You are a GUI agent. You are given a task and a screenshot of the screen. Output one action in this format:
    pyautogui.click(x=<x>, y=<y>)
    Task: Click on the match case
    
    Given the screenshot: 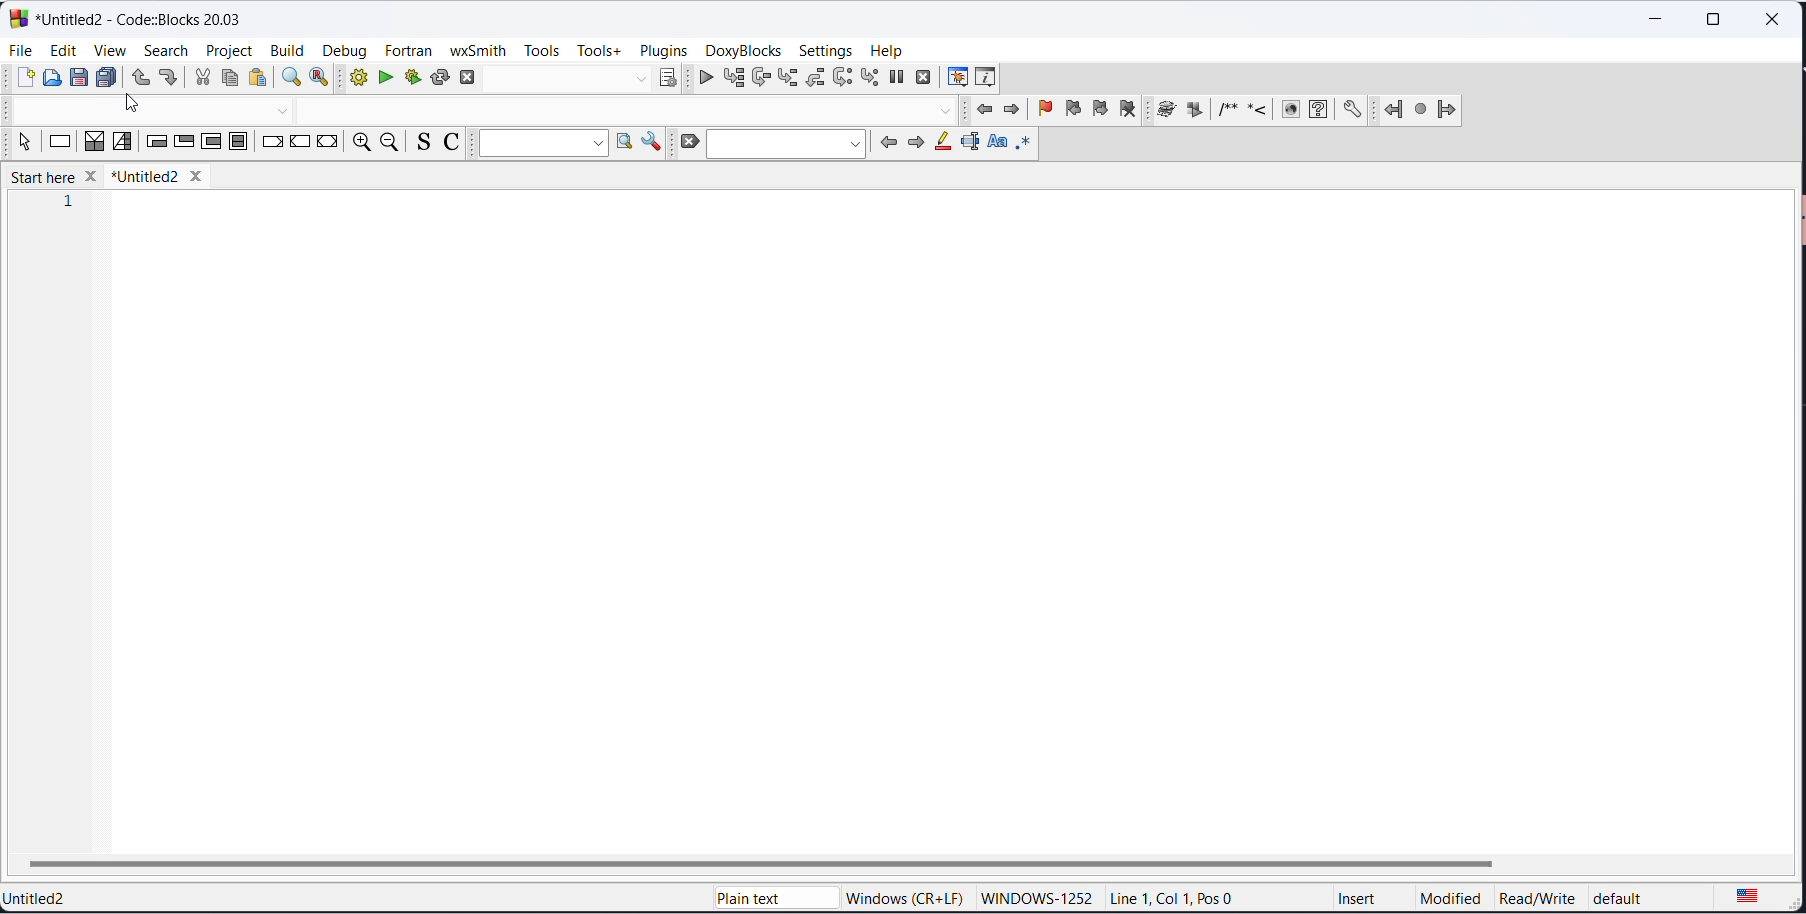 What is the action you would take?
    pyautogui.click(x=998, y=145)
    